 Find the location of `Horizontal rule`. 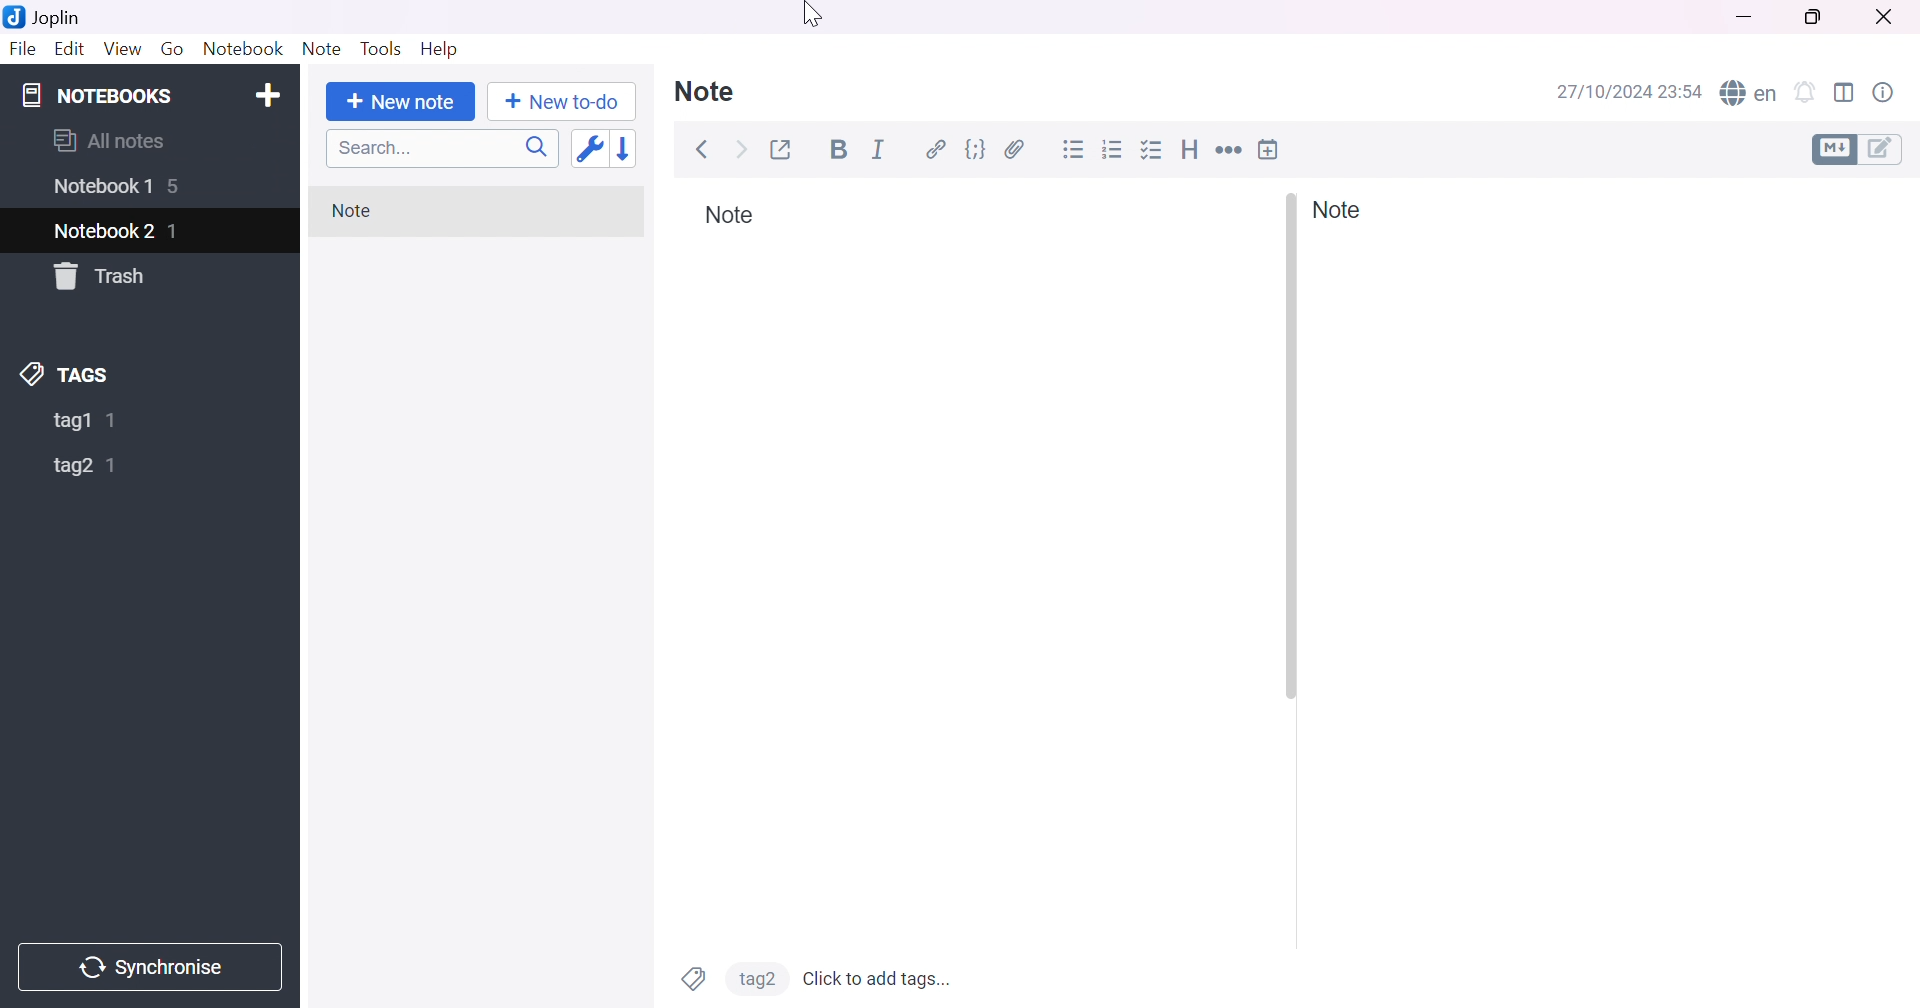

Horizontal rule is located at coordinates (1231, 152).